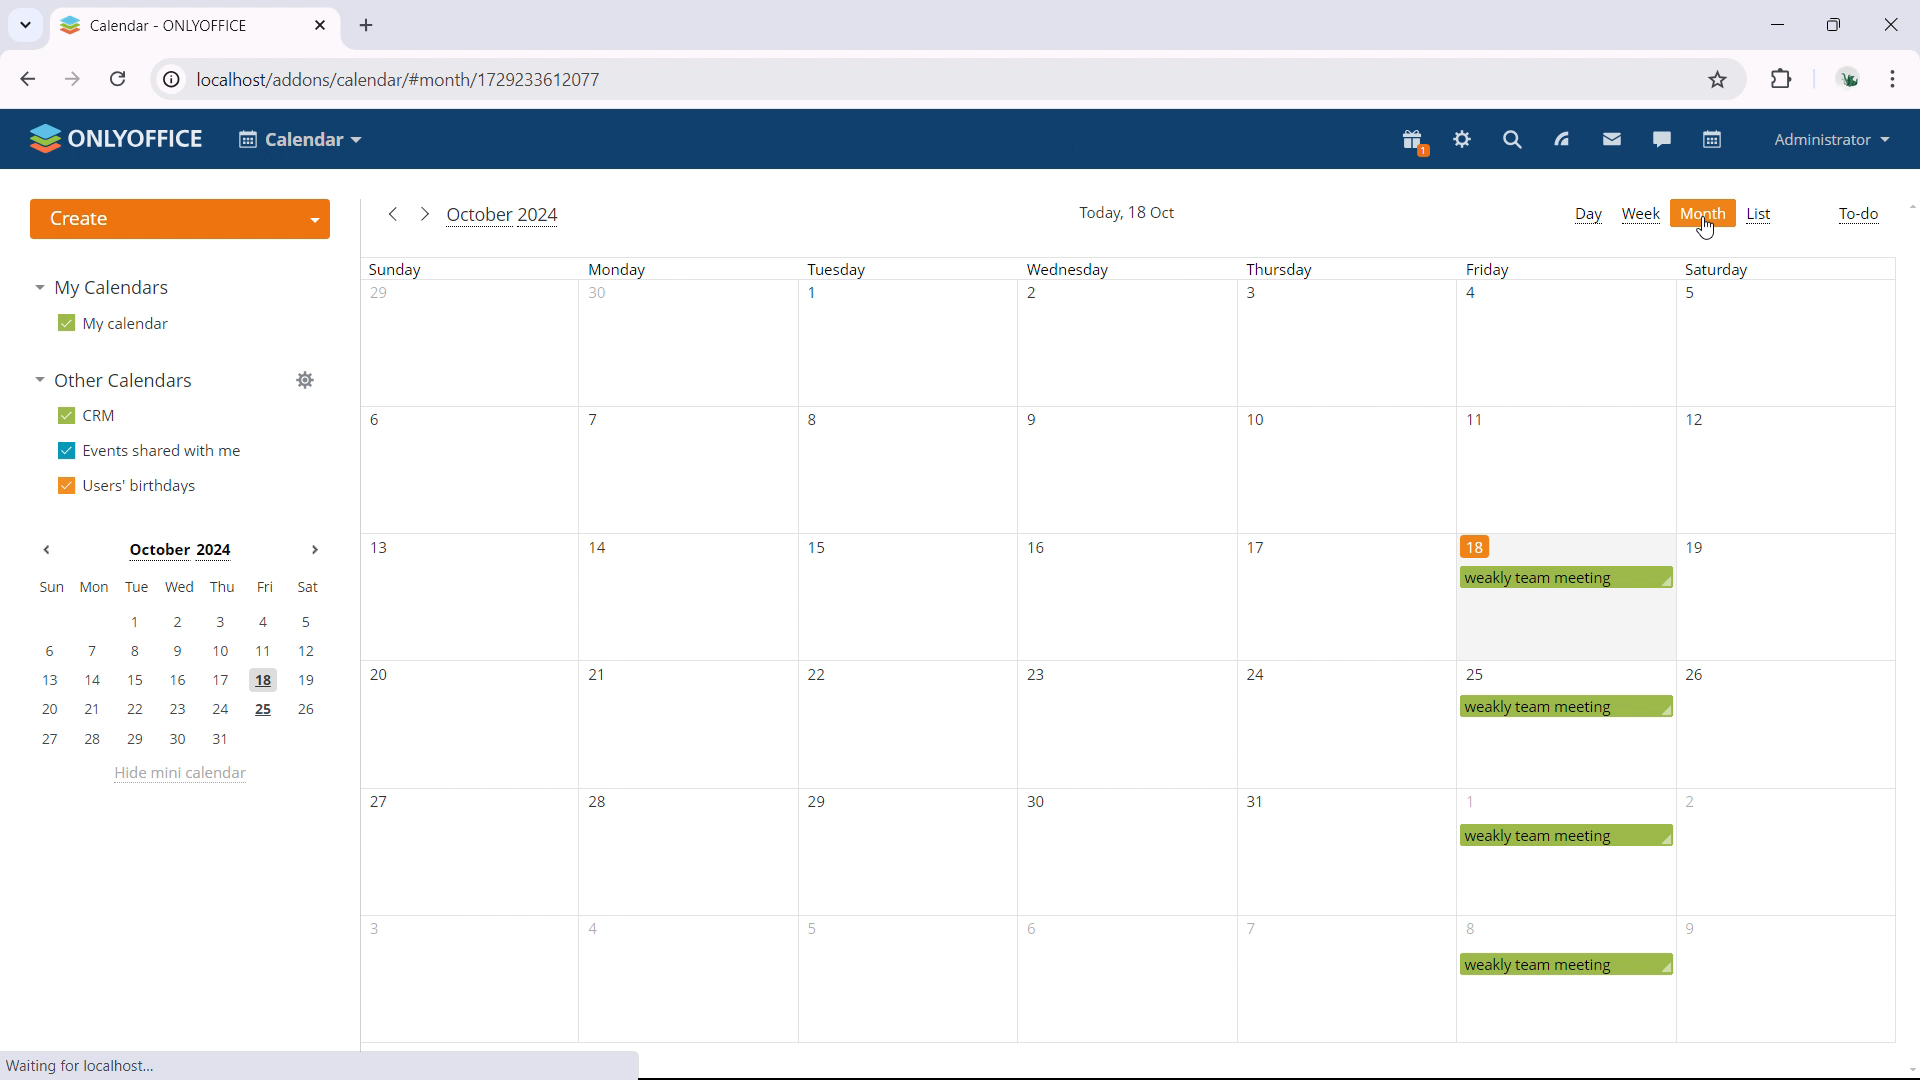 This screenshot has height=1080, width=1920. I want to click on new tab, so click(372, 27).